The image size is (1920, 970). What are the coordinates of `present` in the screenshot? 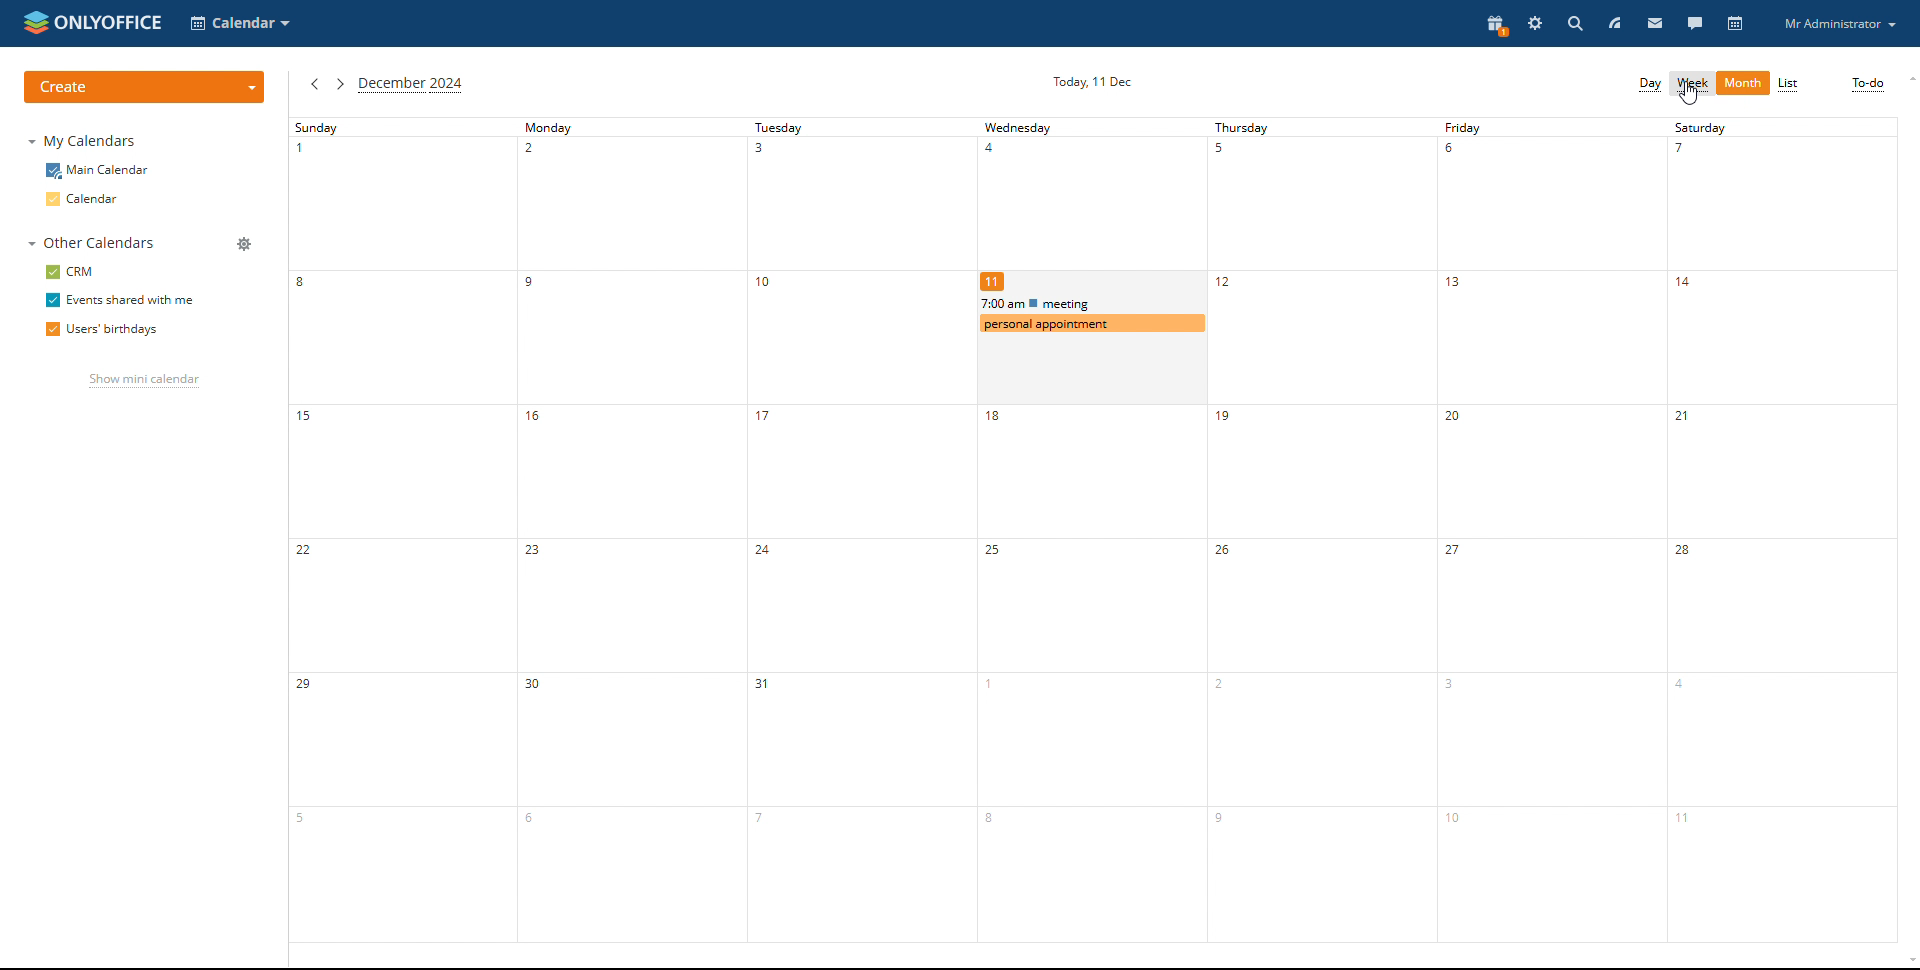 It's located at (1497, 24).